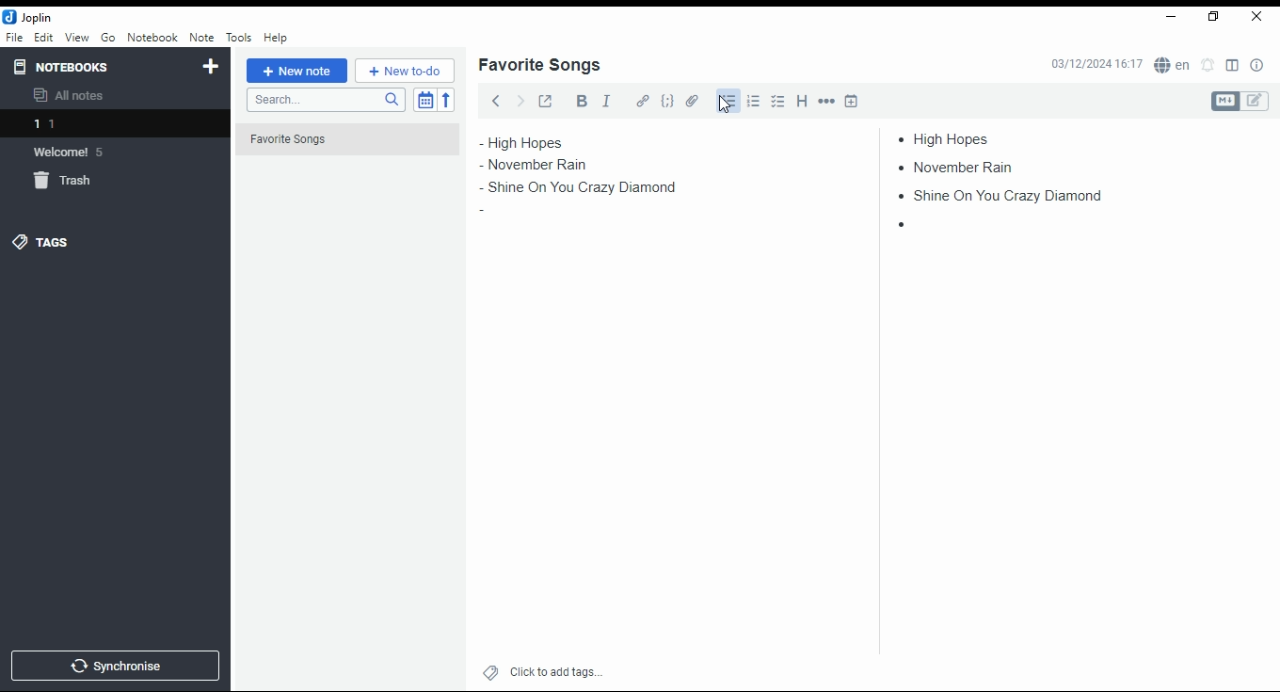  I want to click on notebook, so click(152, 37).